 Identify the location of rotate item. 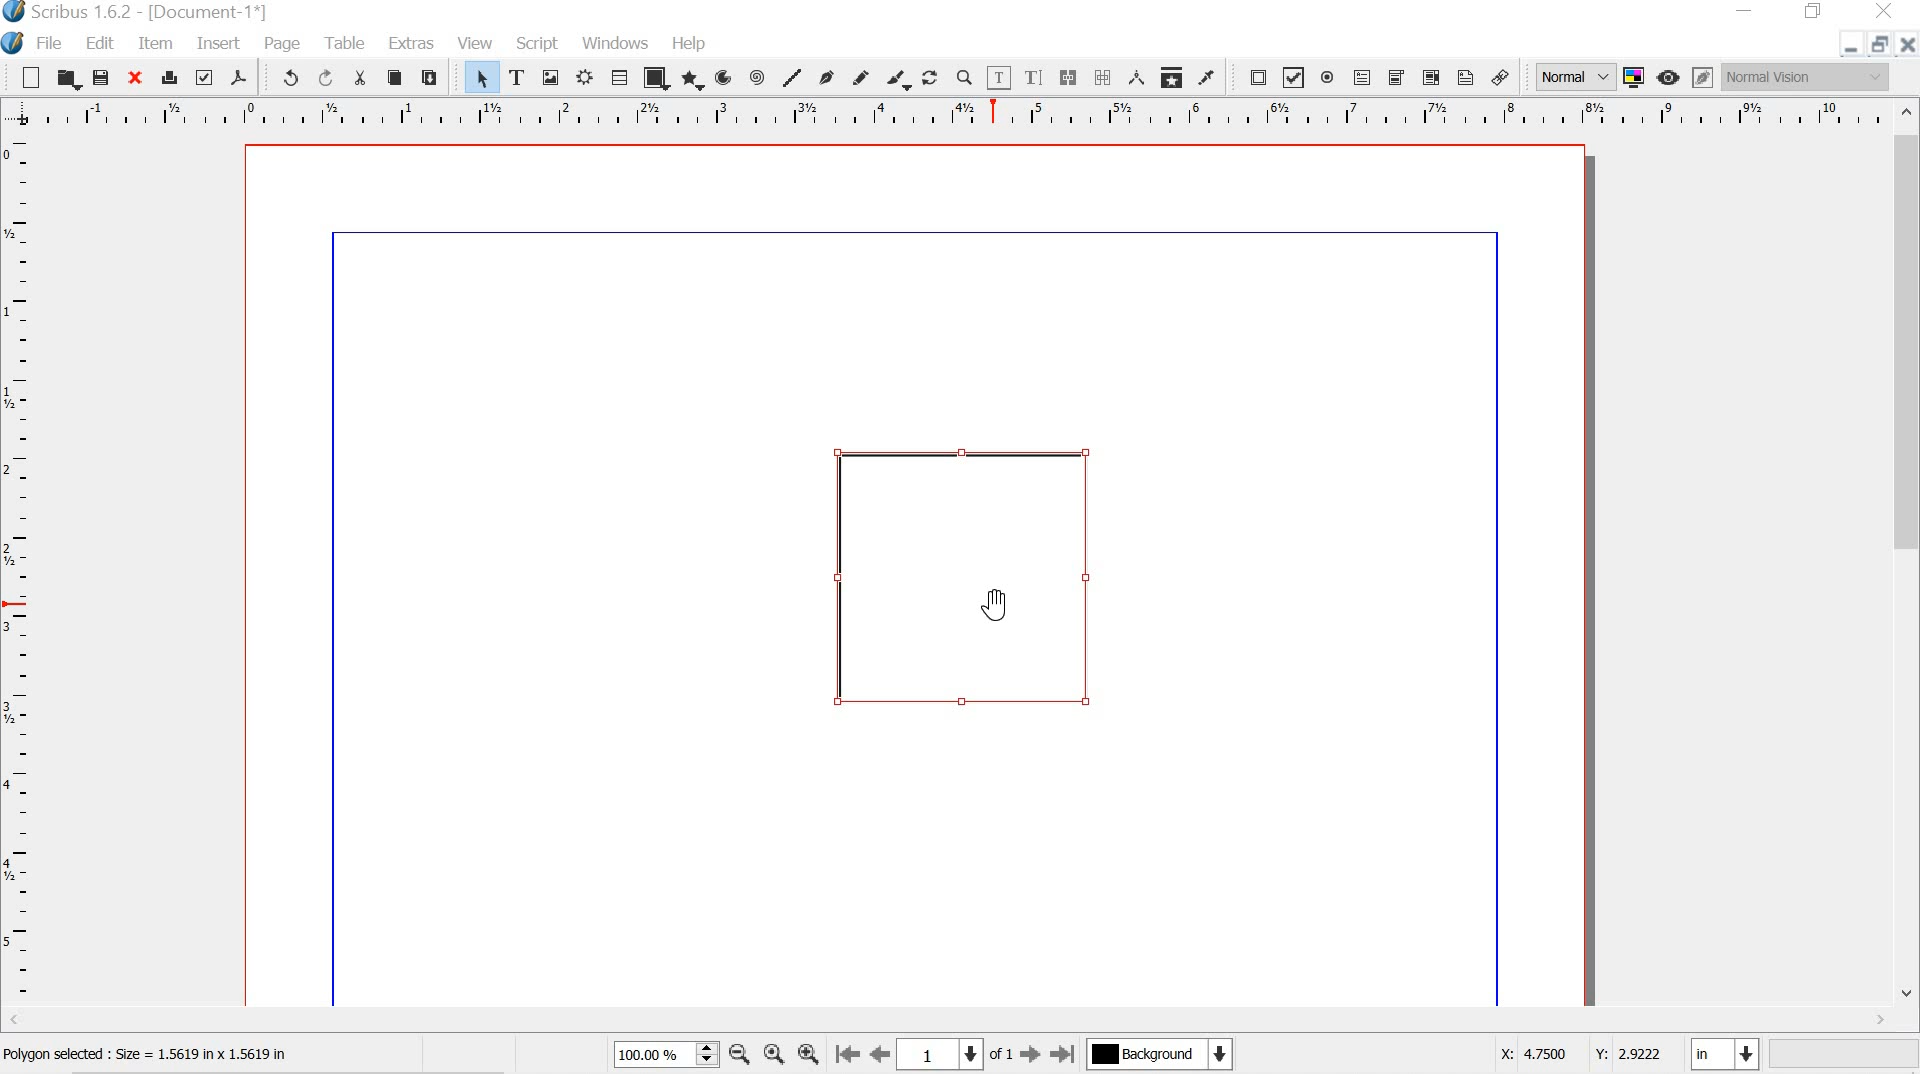
(930, 77).